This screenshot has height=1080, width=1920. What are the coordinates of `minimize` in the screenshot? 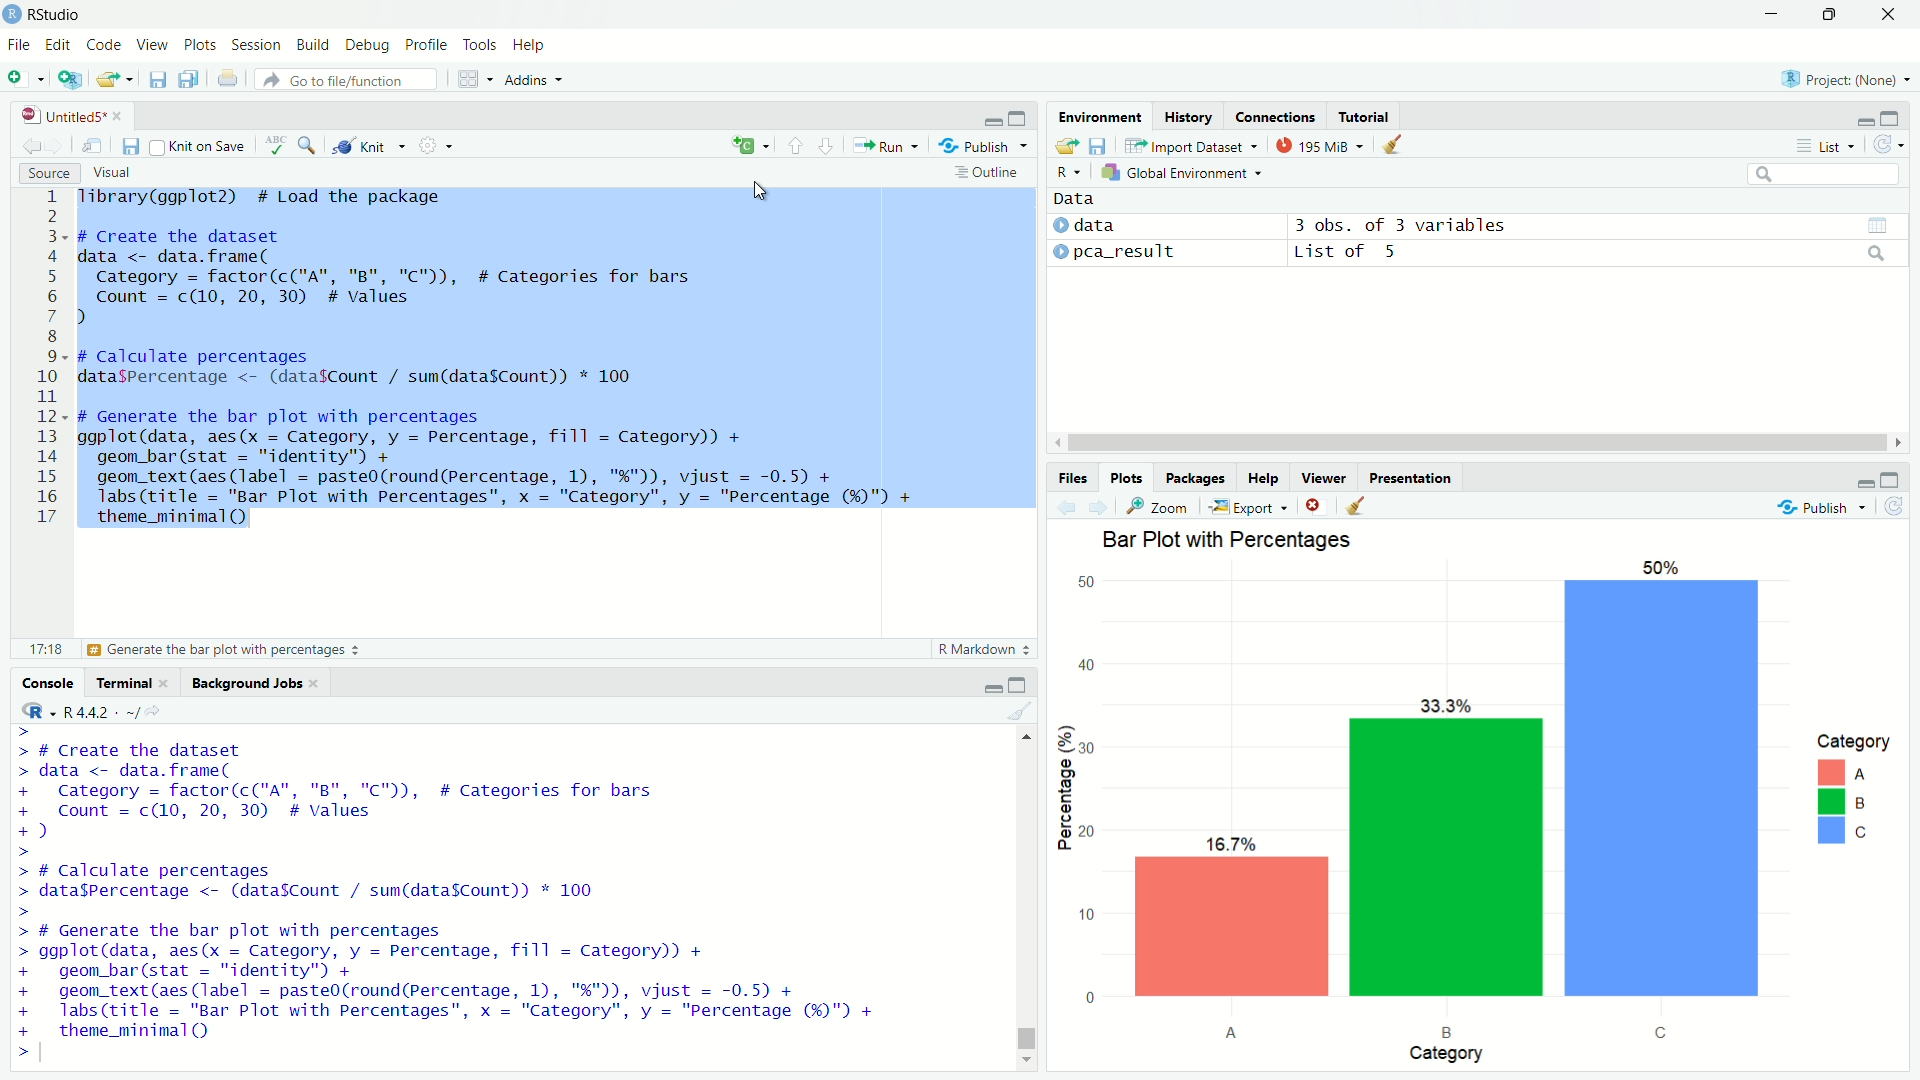 It's located at (1864, 117).